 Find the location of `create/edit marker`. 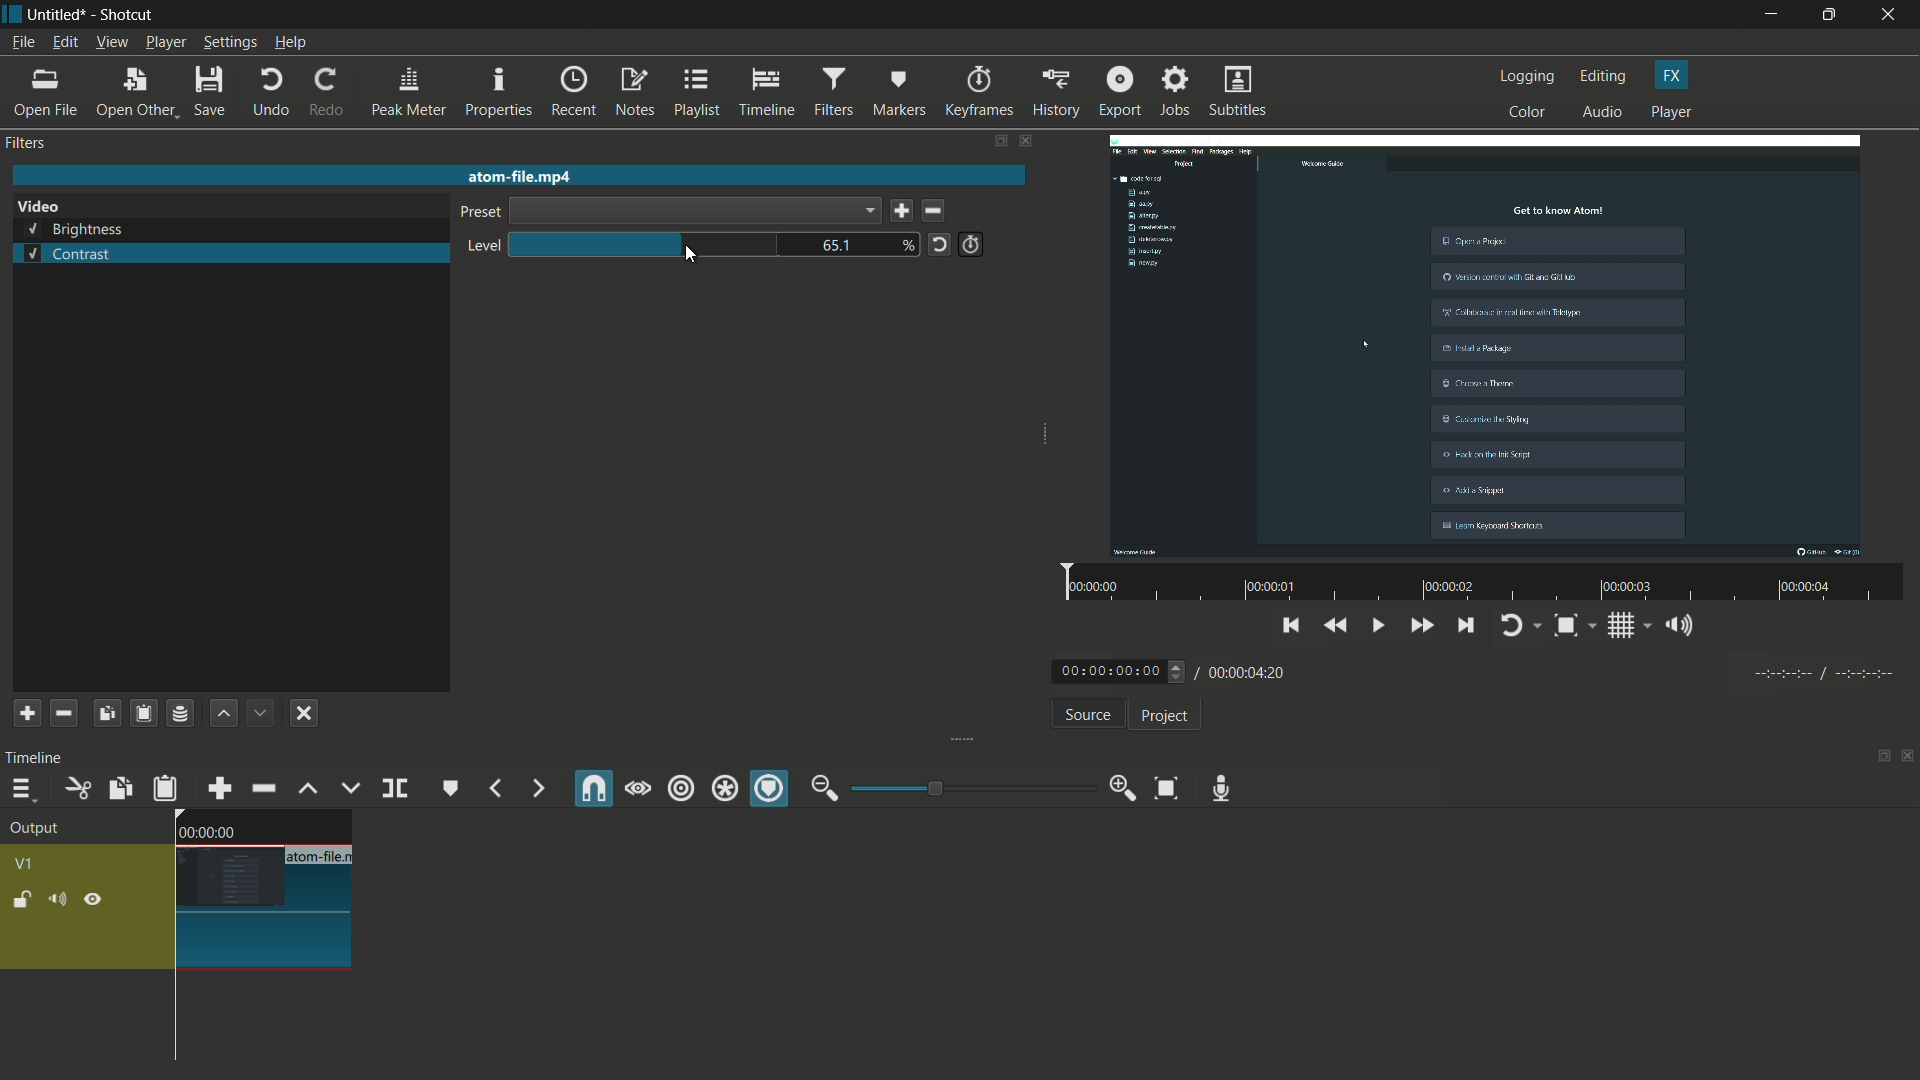

create/edit marker is located at coordinates (451, 788).